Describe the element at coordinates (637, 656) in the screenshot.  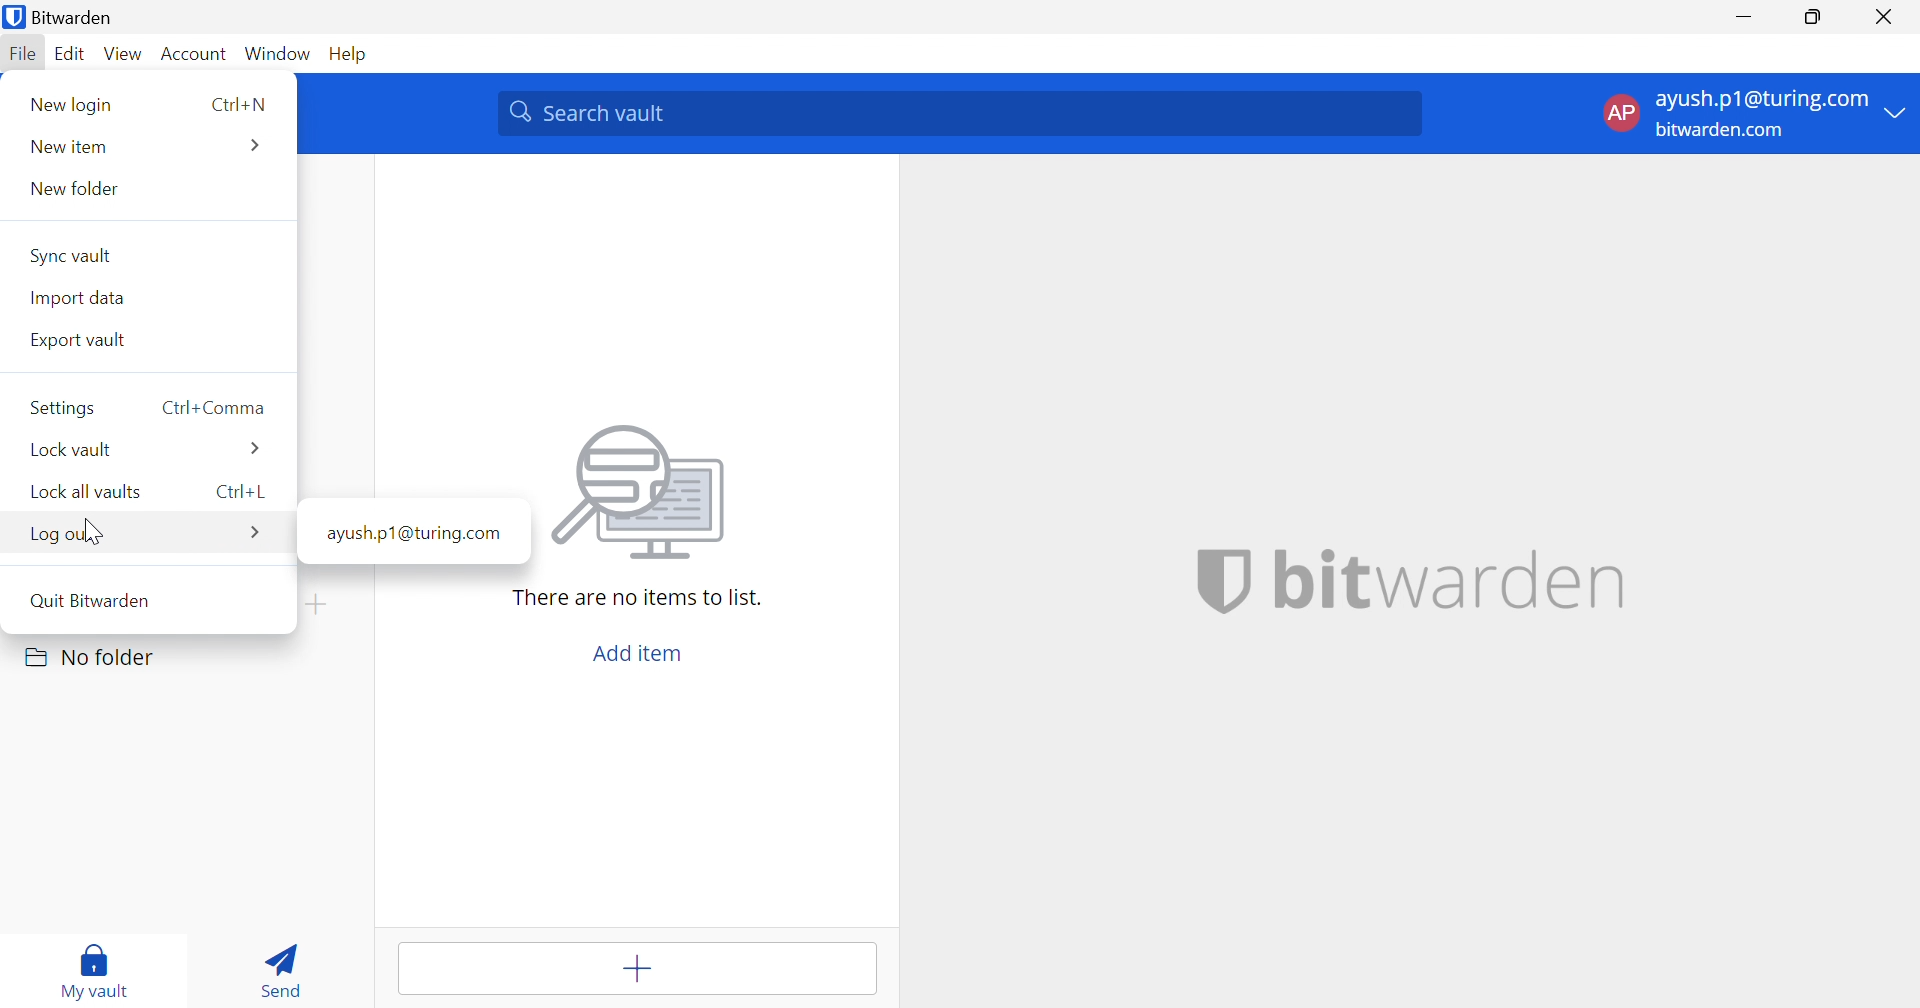
I see `Add item` at that location.